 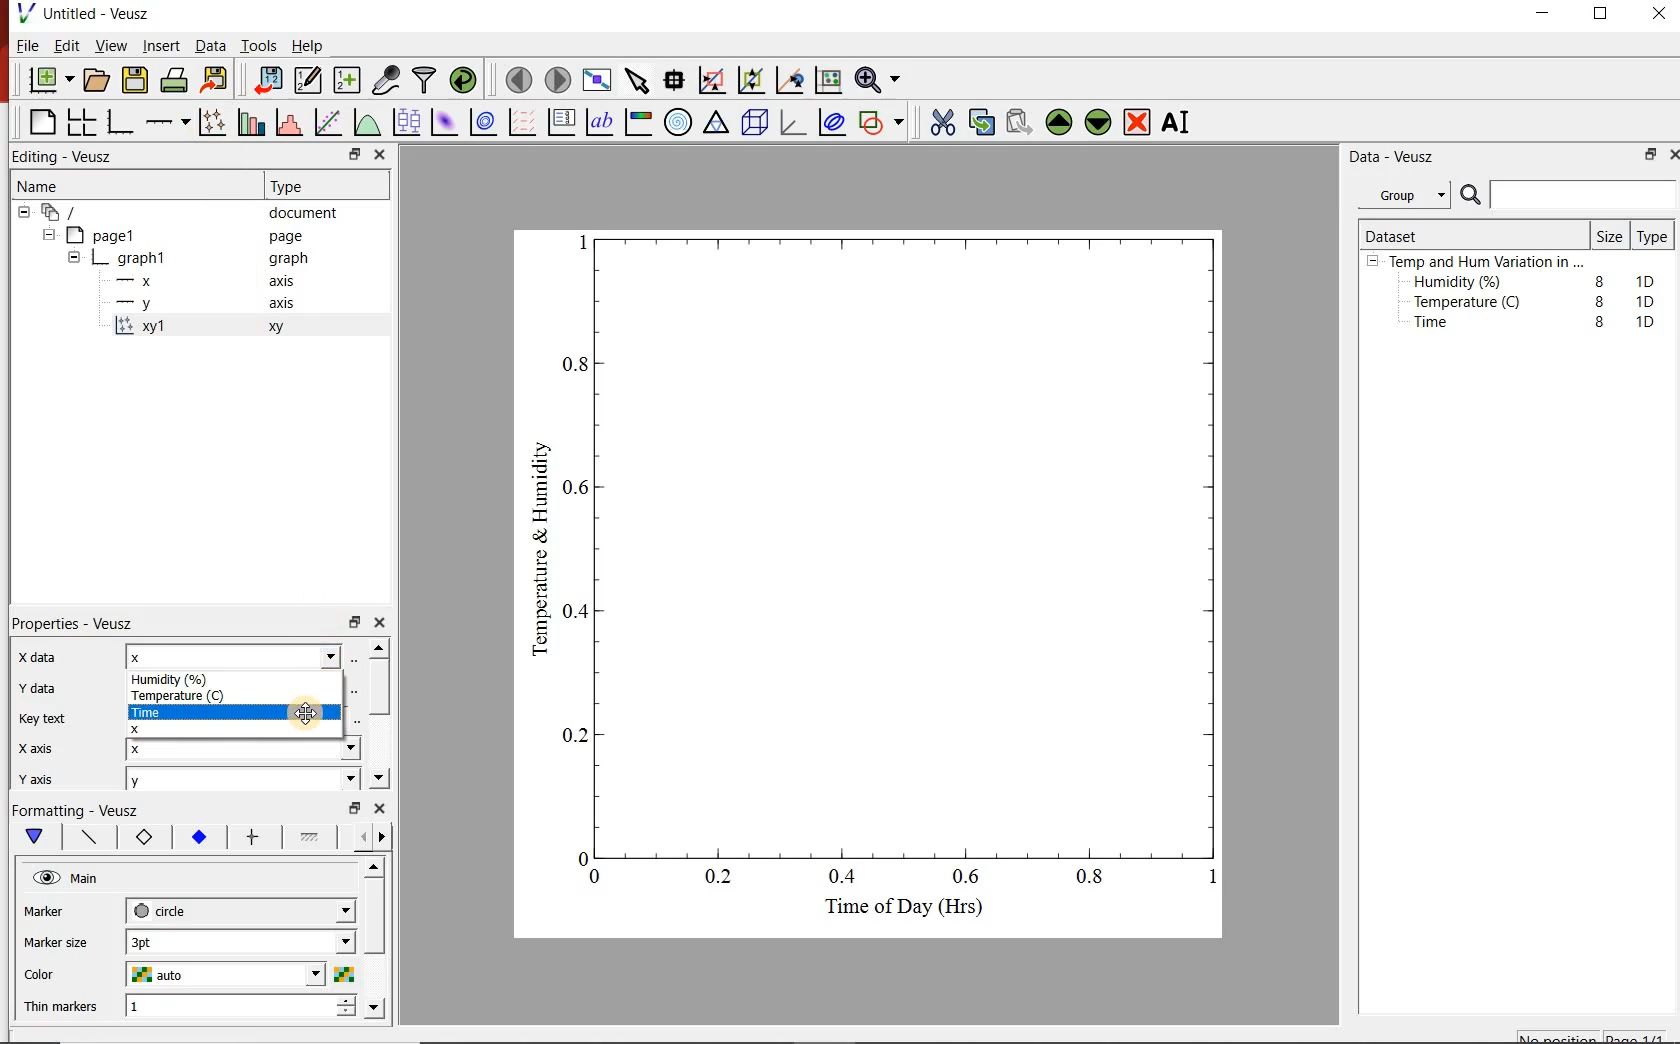 What do you see at coordinates (1646, 157) in the screenshot?
I see `restore down` at bounding box center [1646, 157].